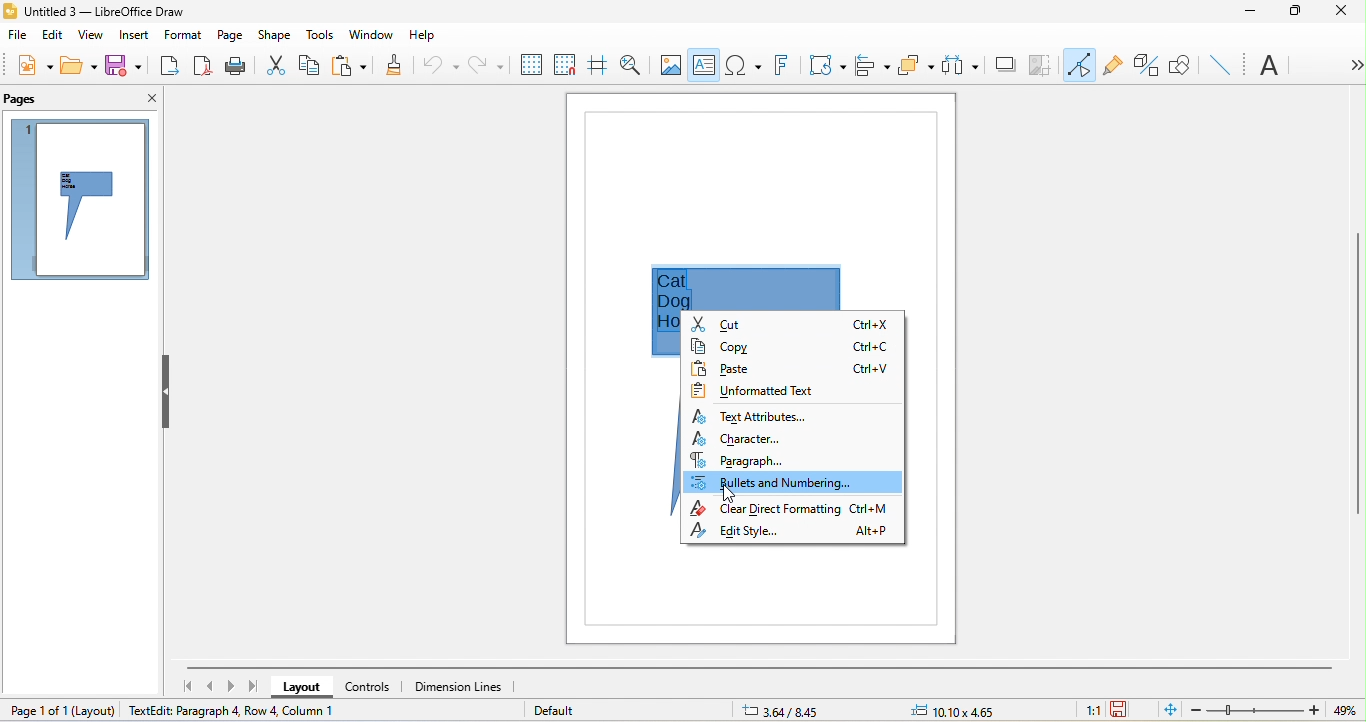 The image size is (1366, 722). Describe the element at coordinates (323, 35) in the screenshot. I see `tools` at that location.